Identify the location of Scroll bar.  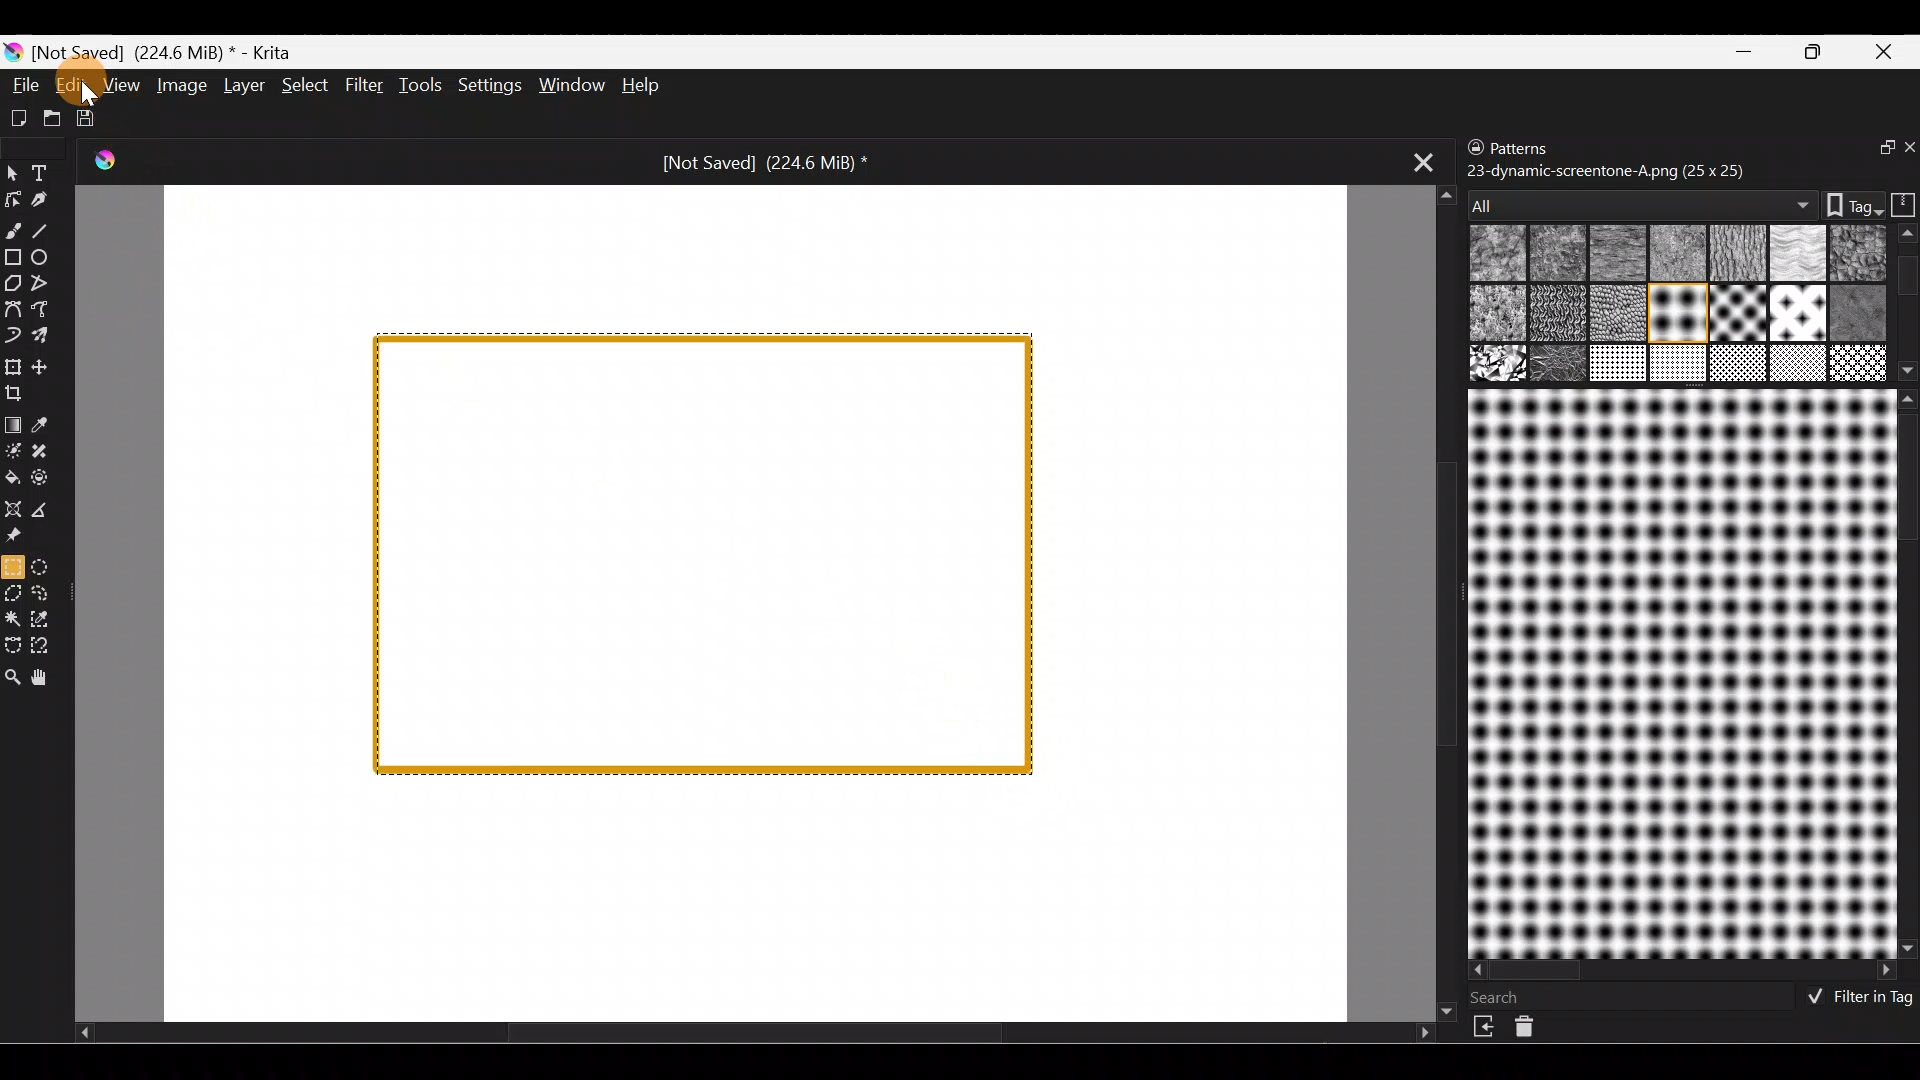
(1908, 303).